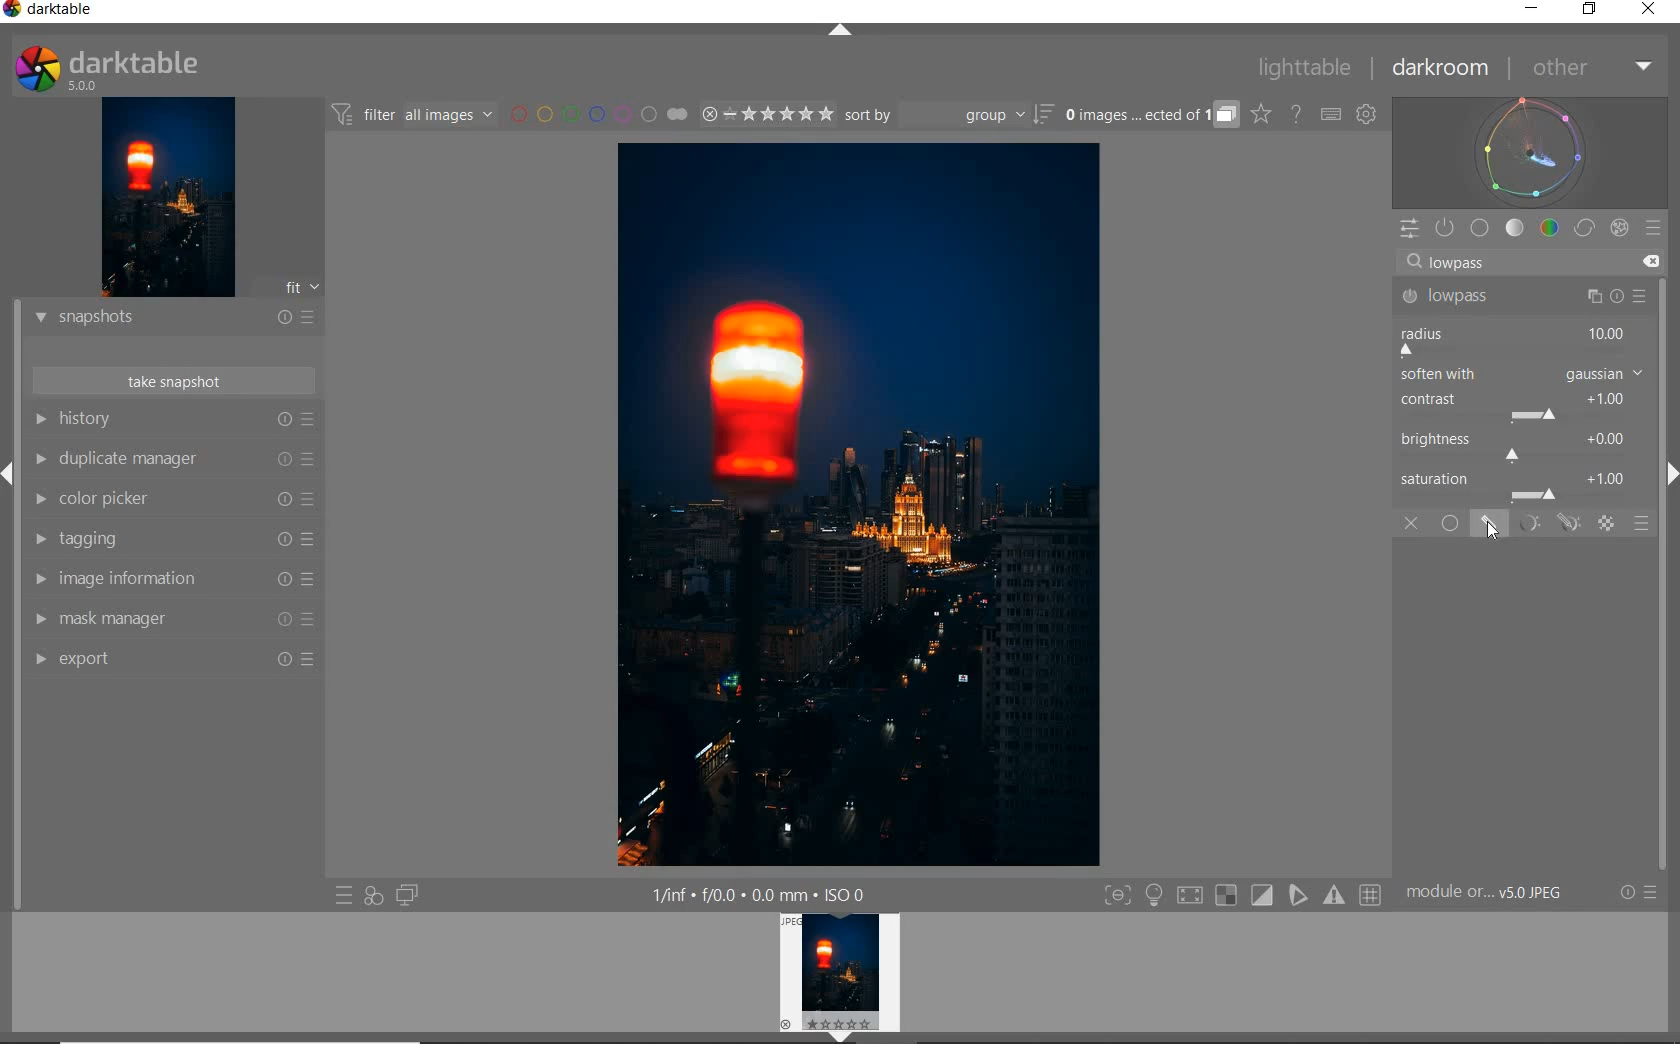 The width and height of the screenshot is (1680, 1044). Describe the element at coordinates (764, 116) in the screenshot. I see `RANGE RATING OF SELECTED IMAGES` at that location.